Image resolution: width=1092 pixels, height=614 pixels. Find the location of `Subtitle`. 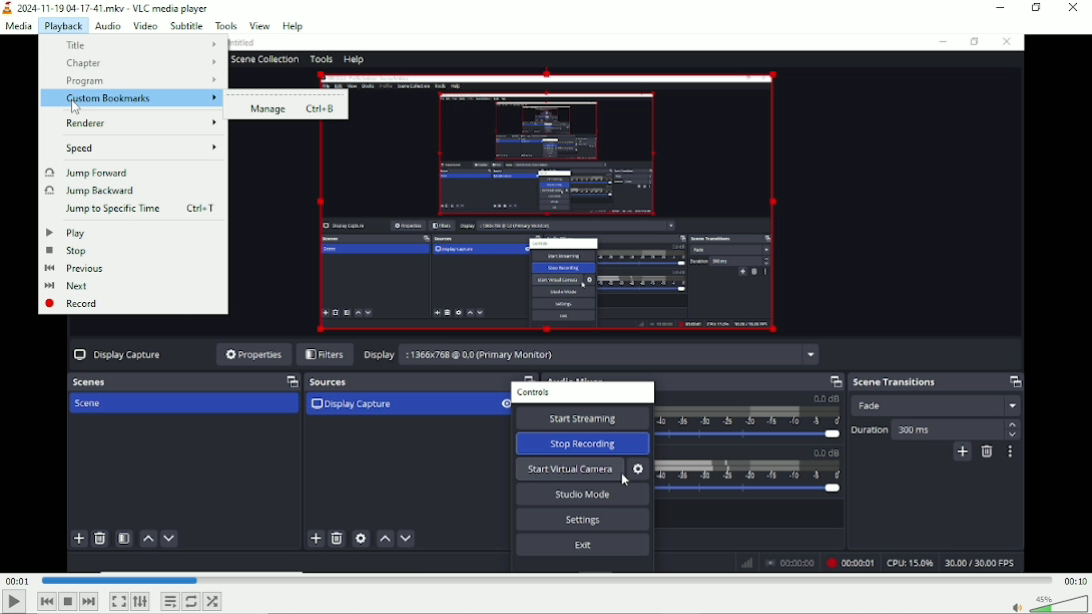

Subtitle is located at coordinates (186, 26).